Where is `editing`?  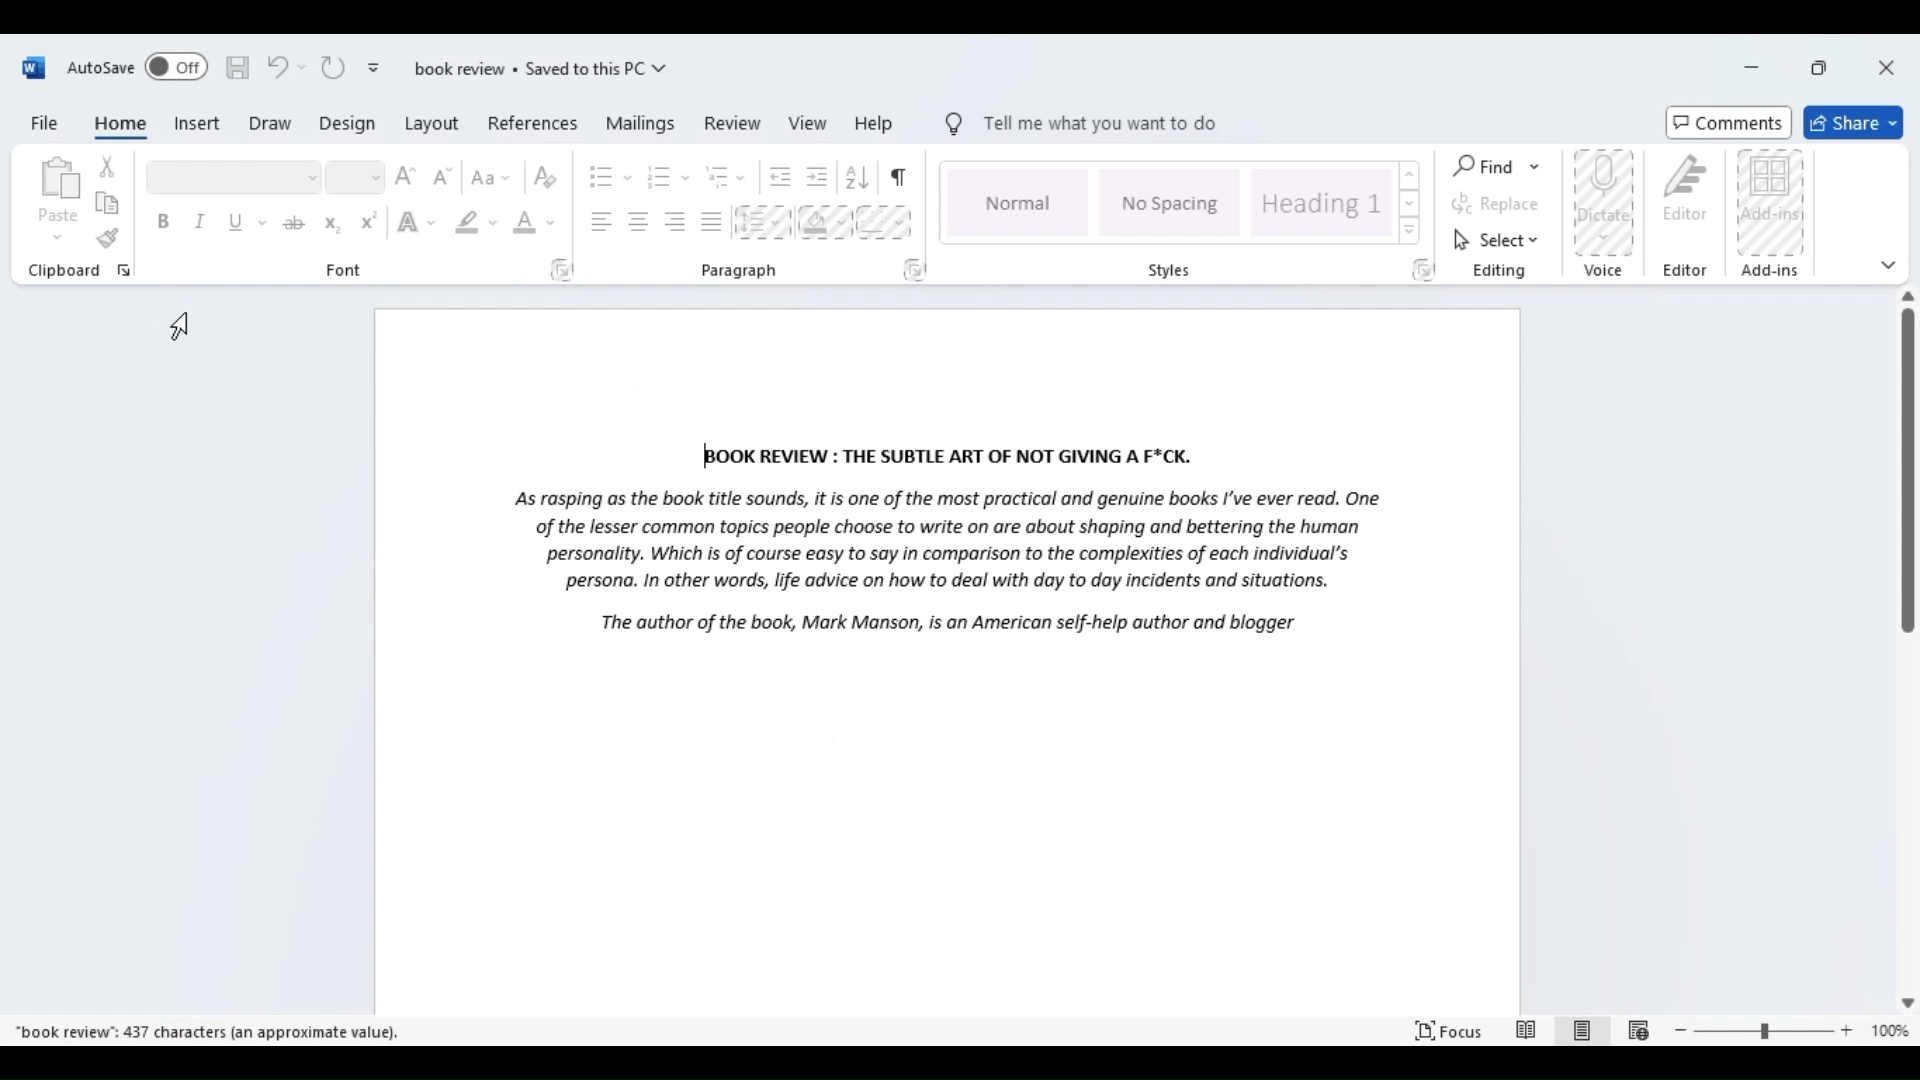 editing is located at coordinates (1498, 217).